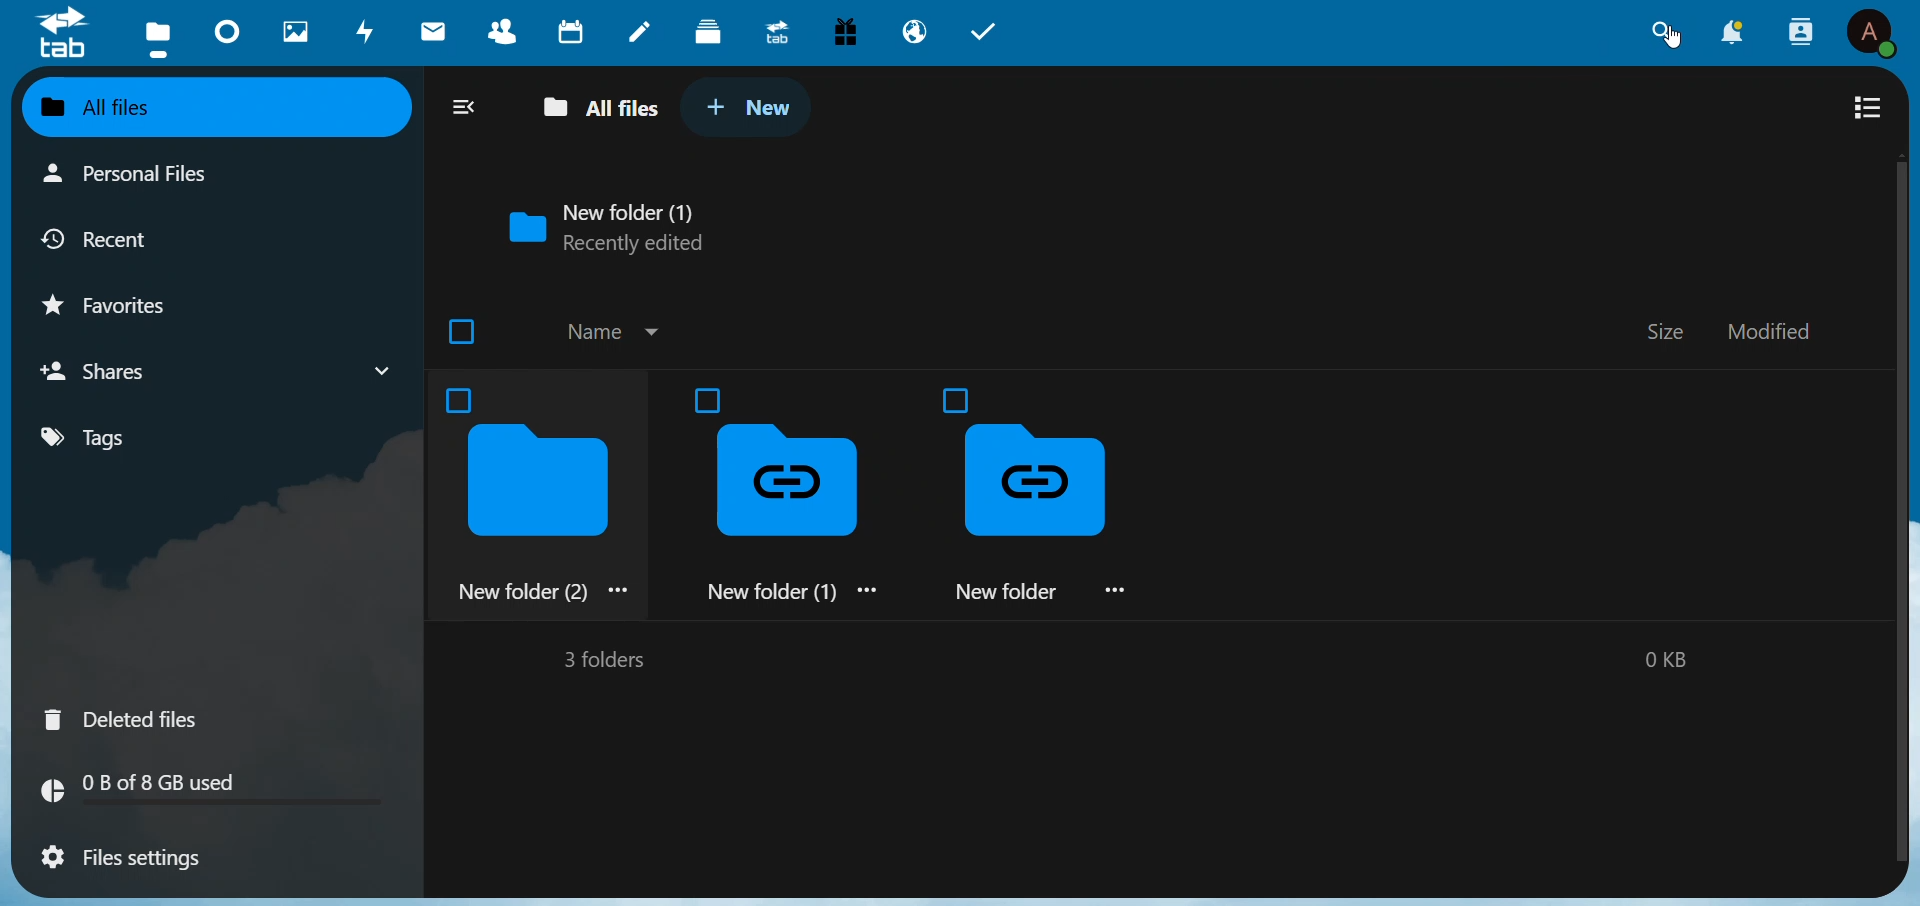 Image resolution: width=1920 pixels, height=906 pixels. Describe the element at coordinates (294, 32) in the screenshot. I see `images` at that location.